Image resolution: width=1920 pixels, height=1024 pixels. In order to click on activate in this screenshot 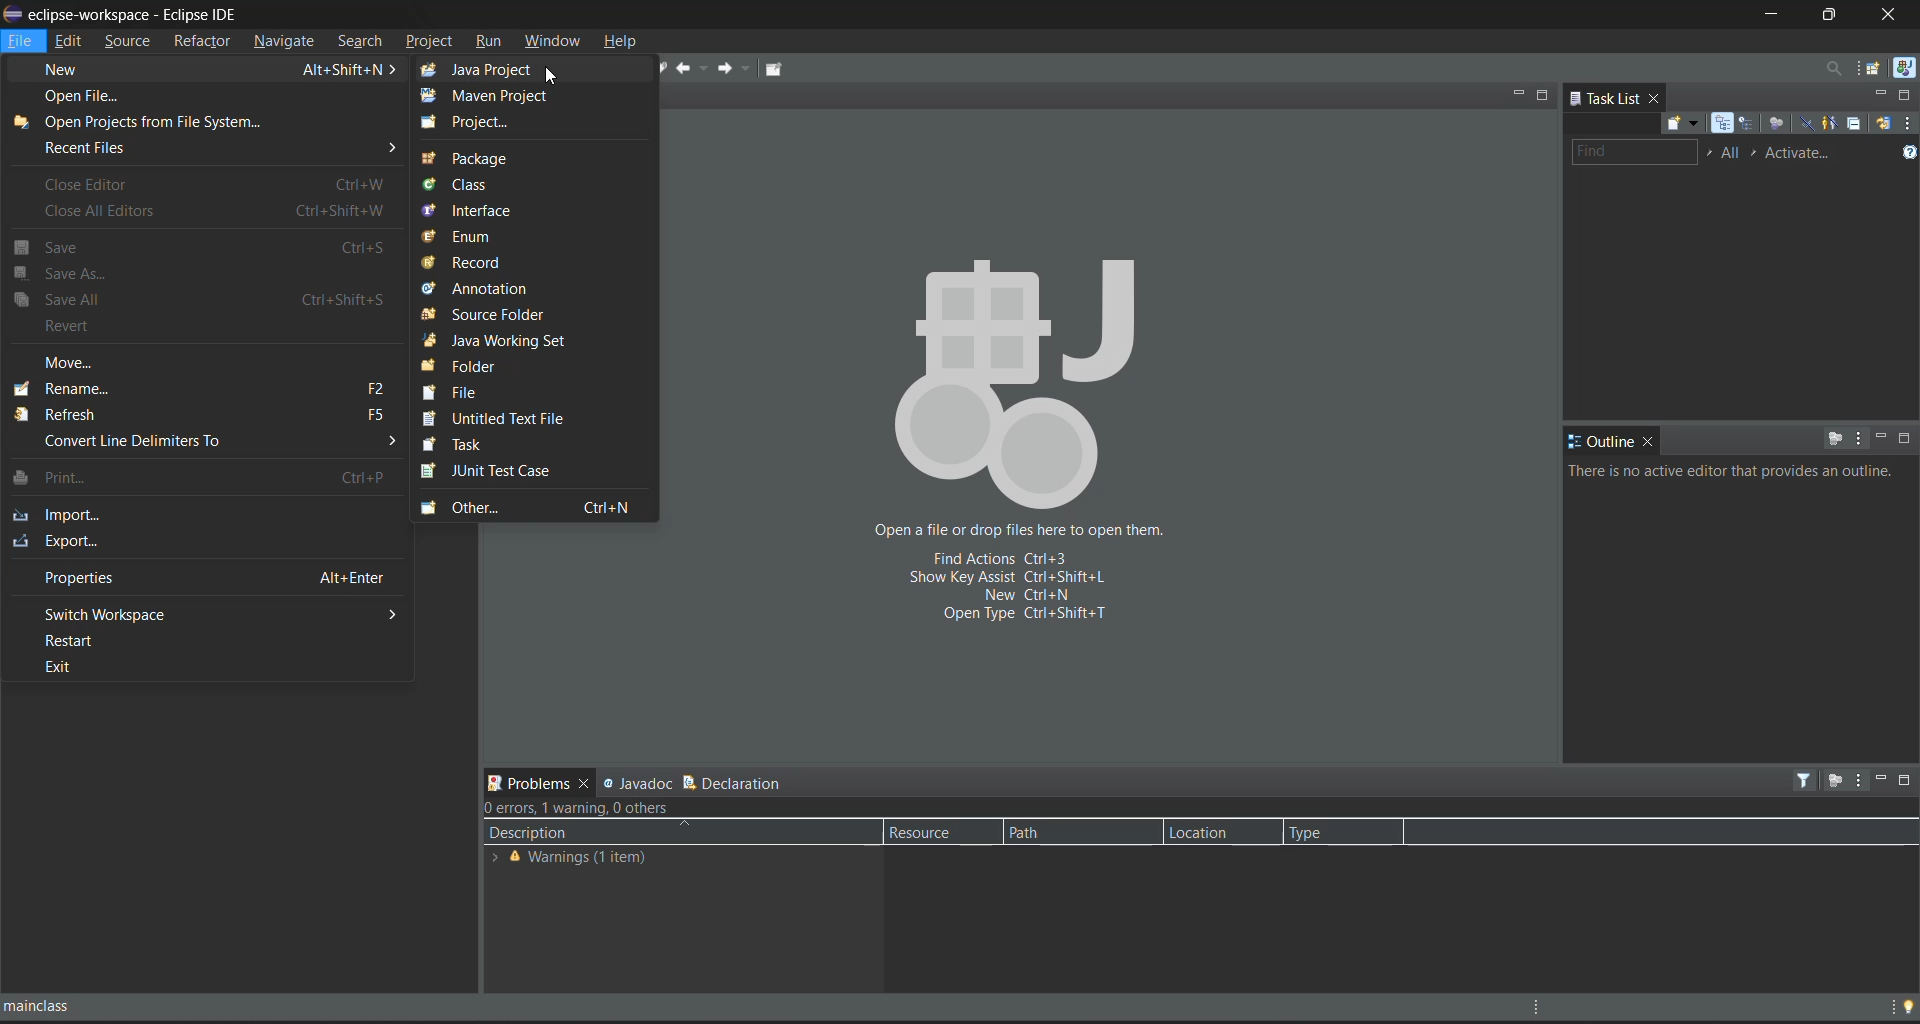, I will do `click(1803, 154)`.